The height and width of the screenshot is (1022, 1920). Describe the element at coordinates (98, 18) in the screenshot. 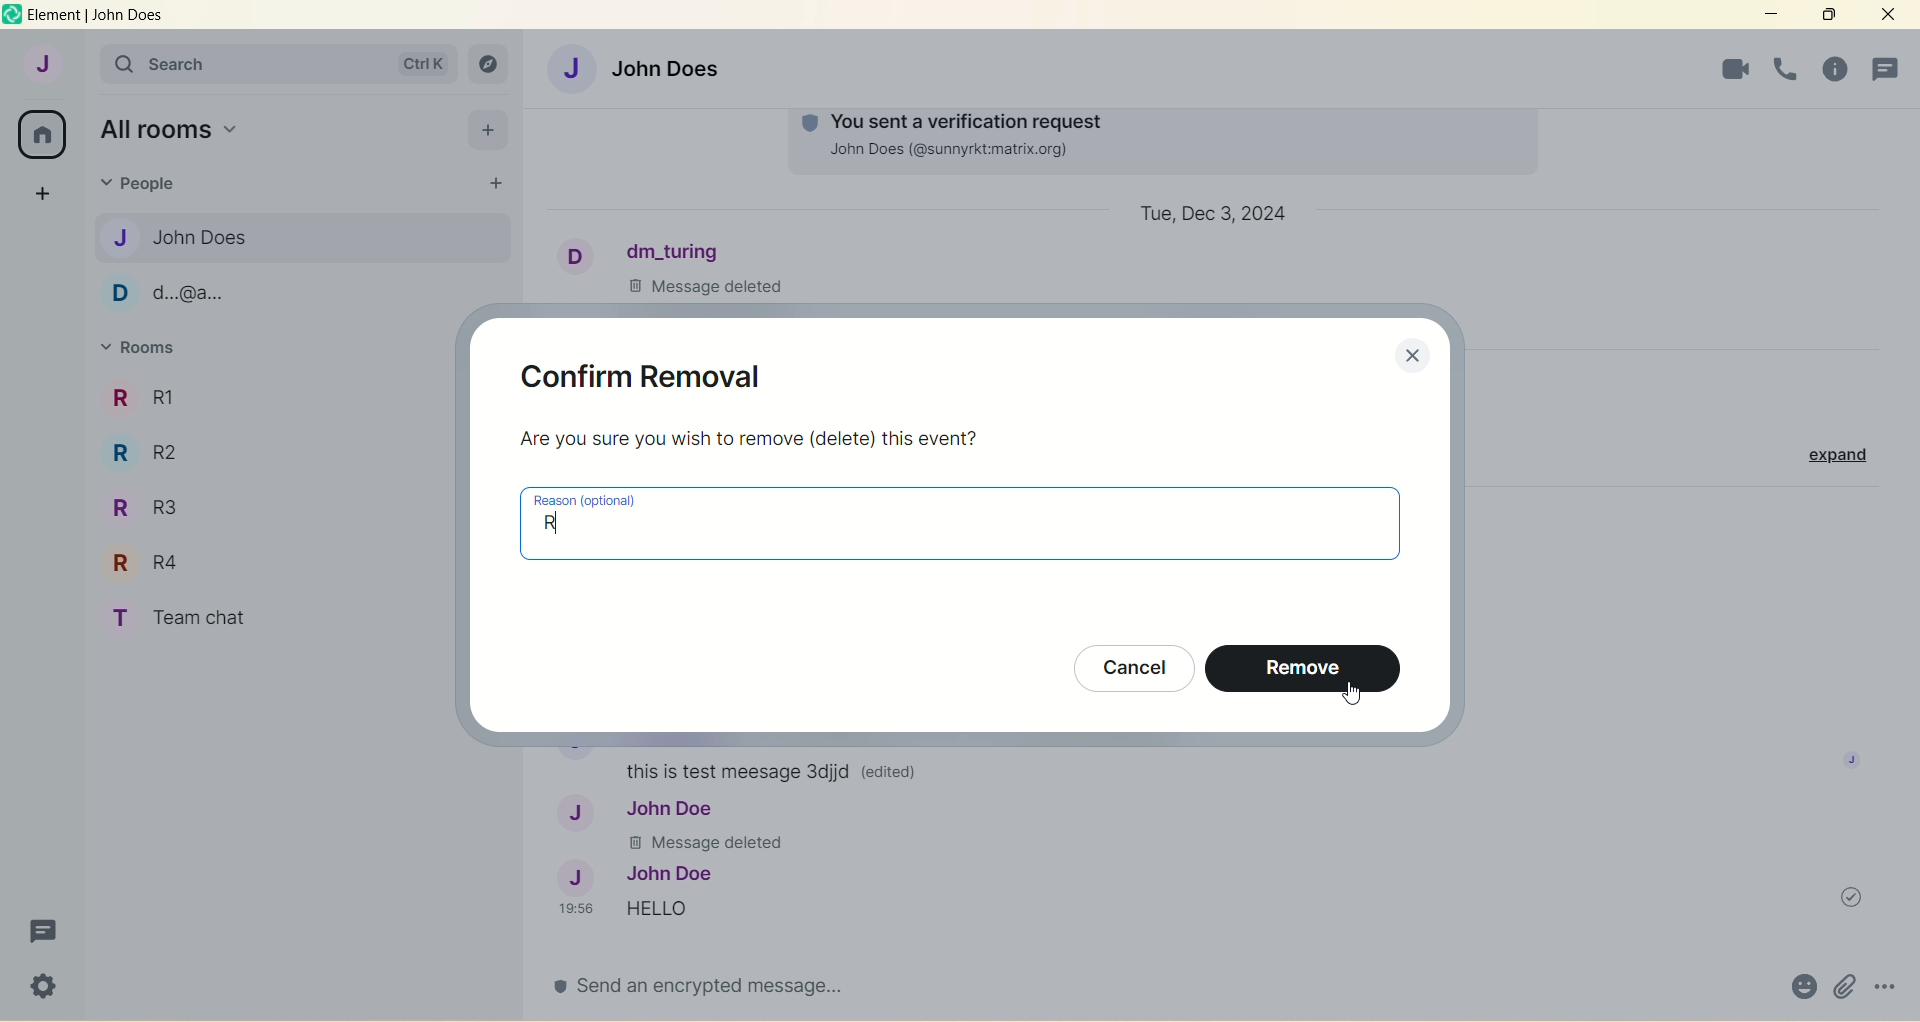

I see `element` at that location.